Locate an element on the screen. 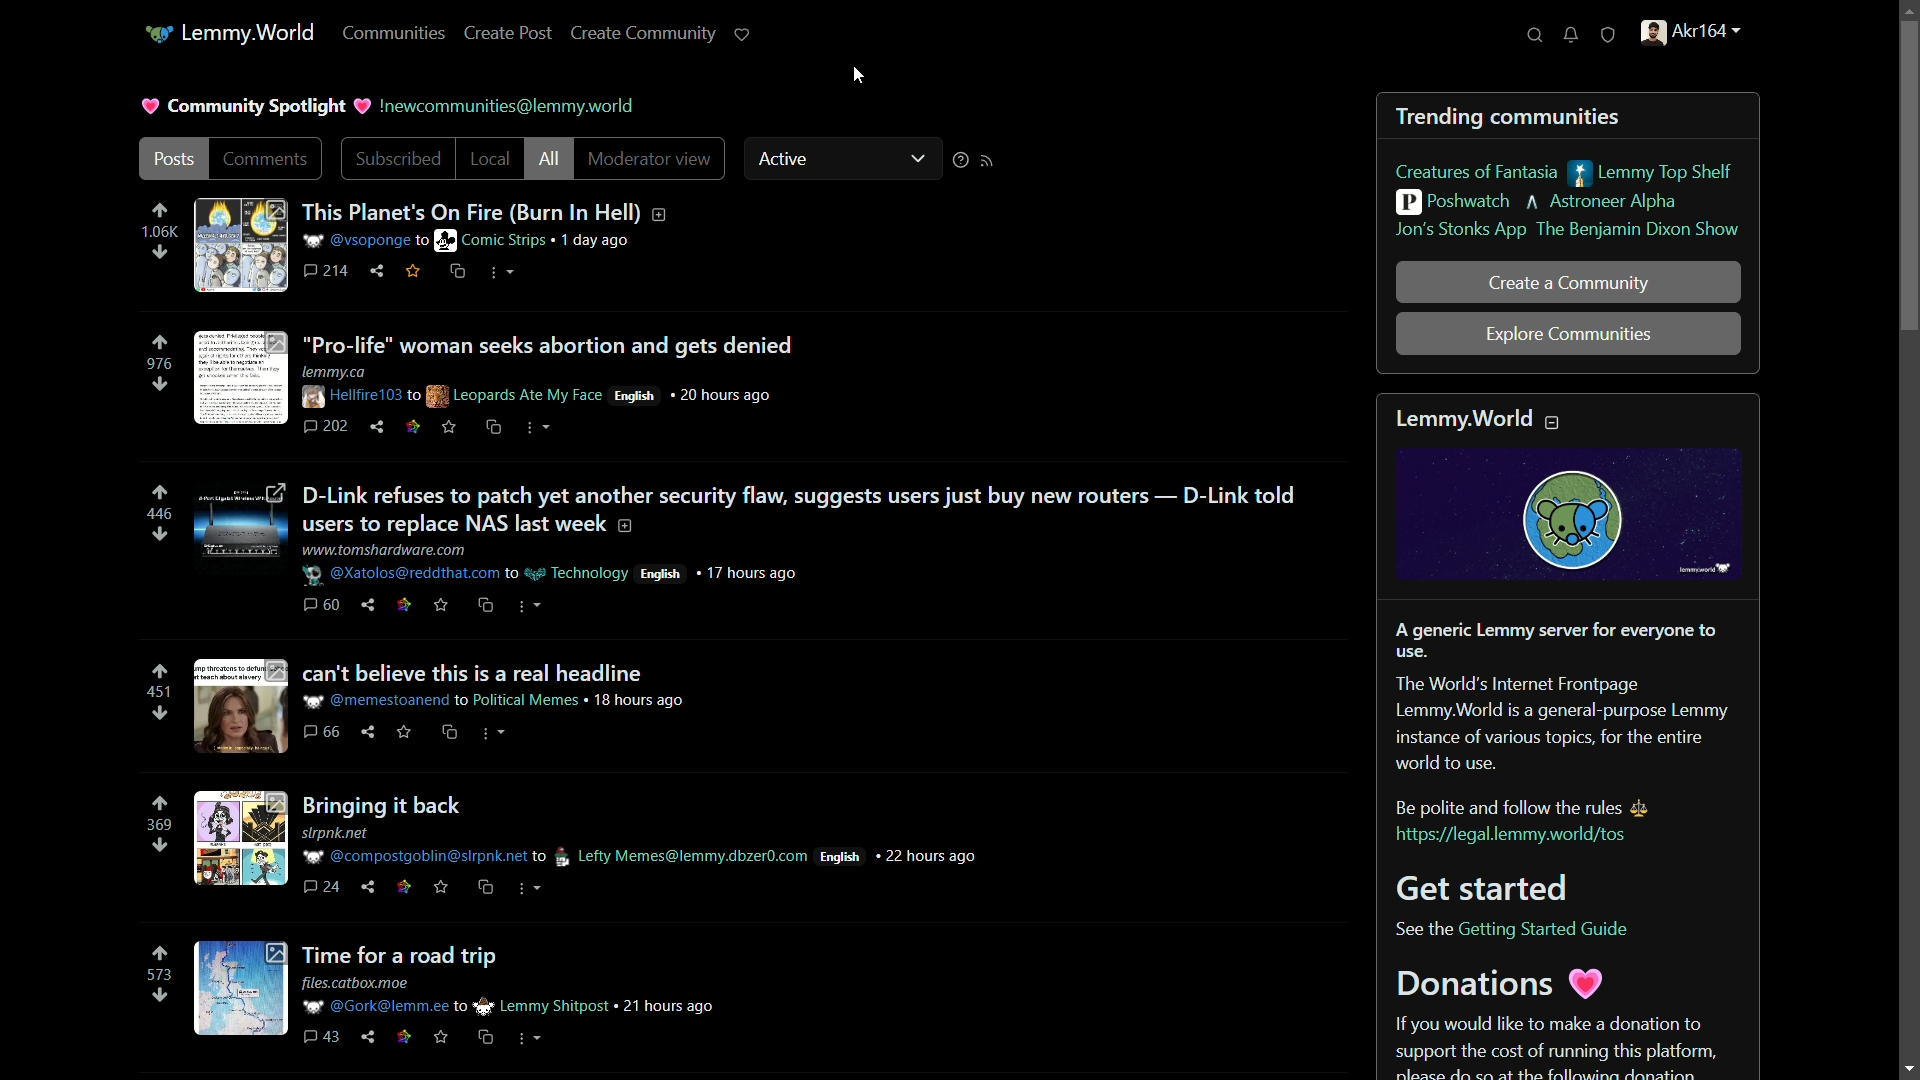  support lemmy.world is located at coordinates (745, 35).